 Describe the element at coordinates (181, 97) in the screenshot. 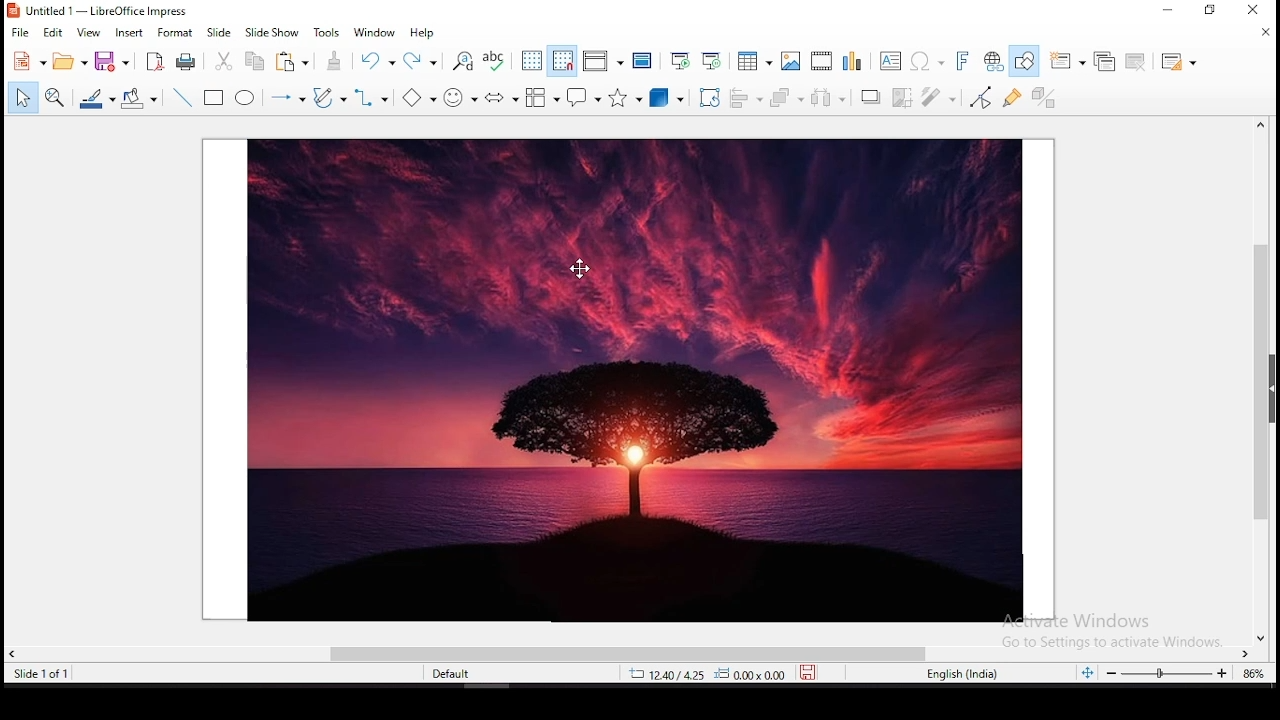

I see `insert line` at that location.